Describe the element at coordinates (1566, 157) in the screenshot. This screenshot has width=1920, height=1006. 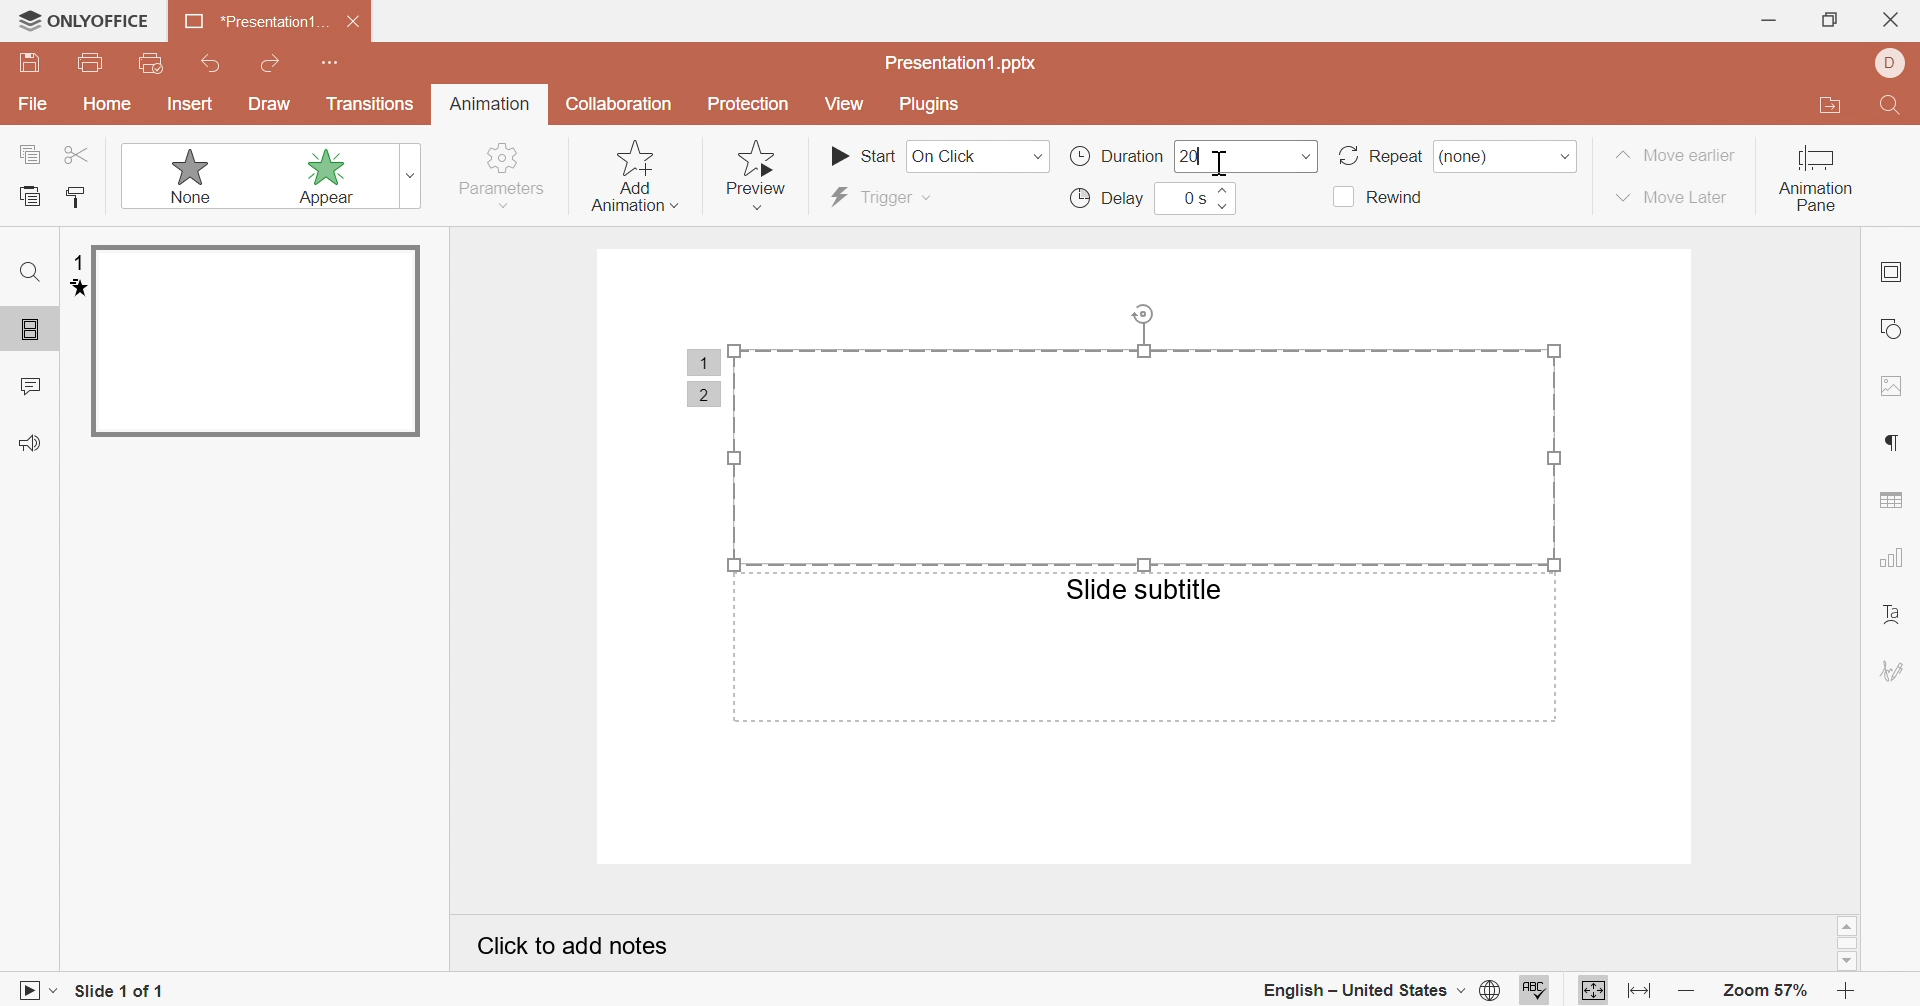
I see `drop down` at that location.